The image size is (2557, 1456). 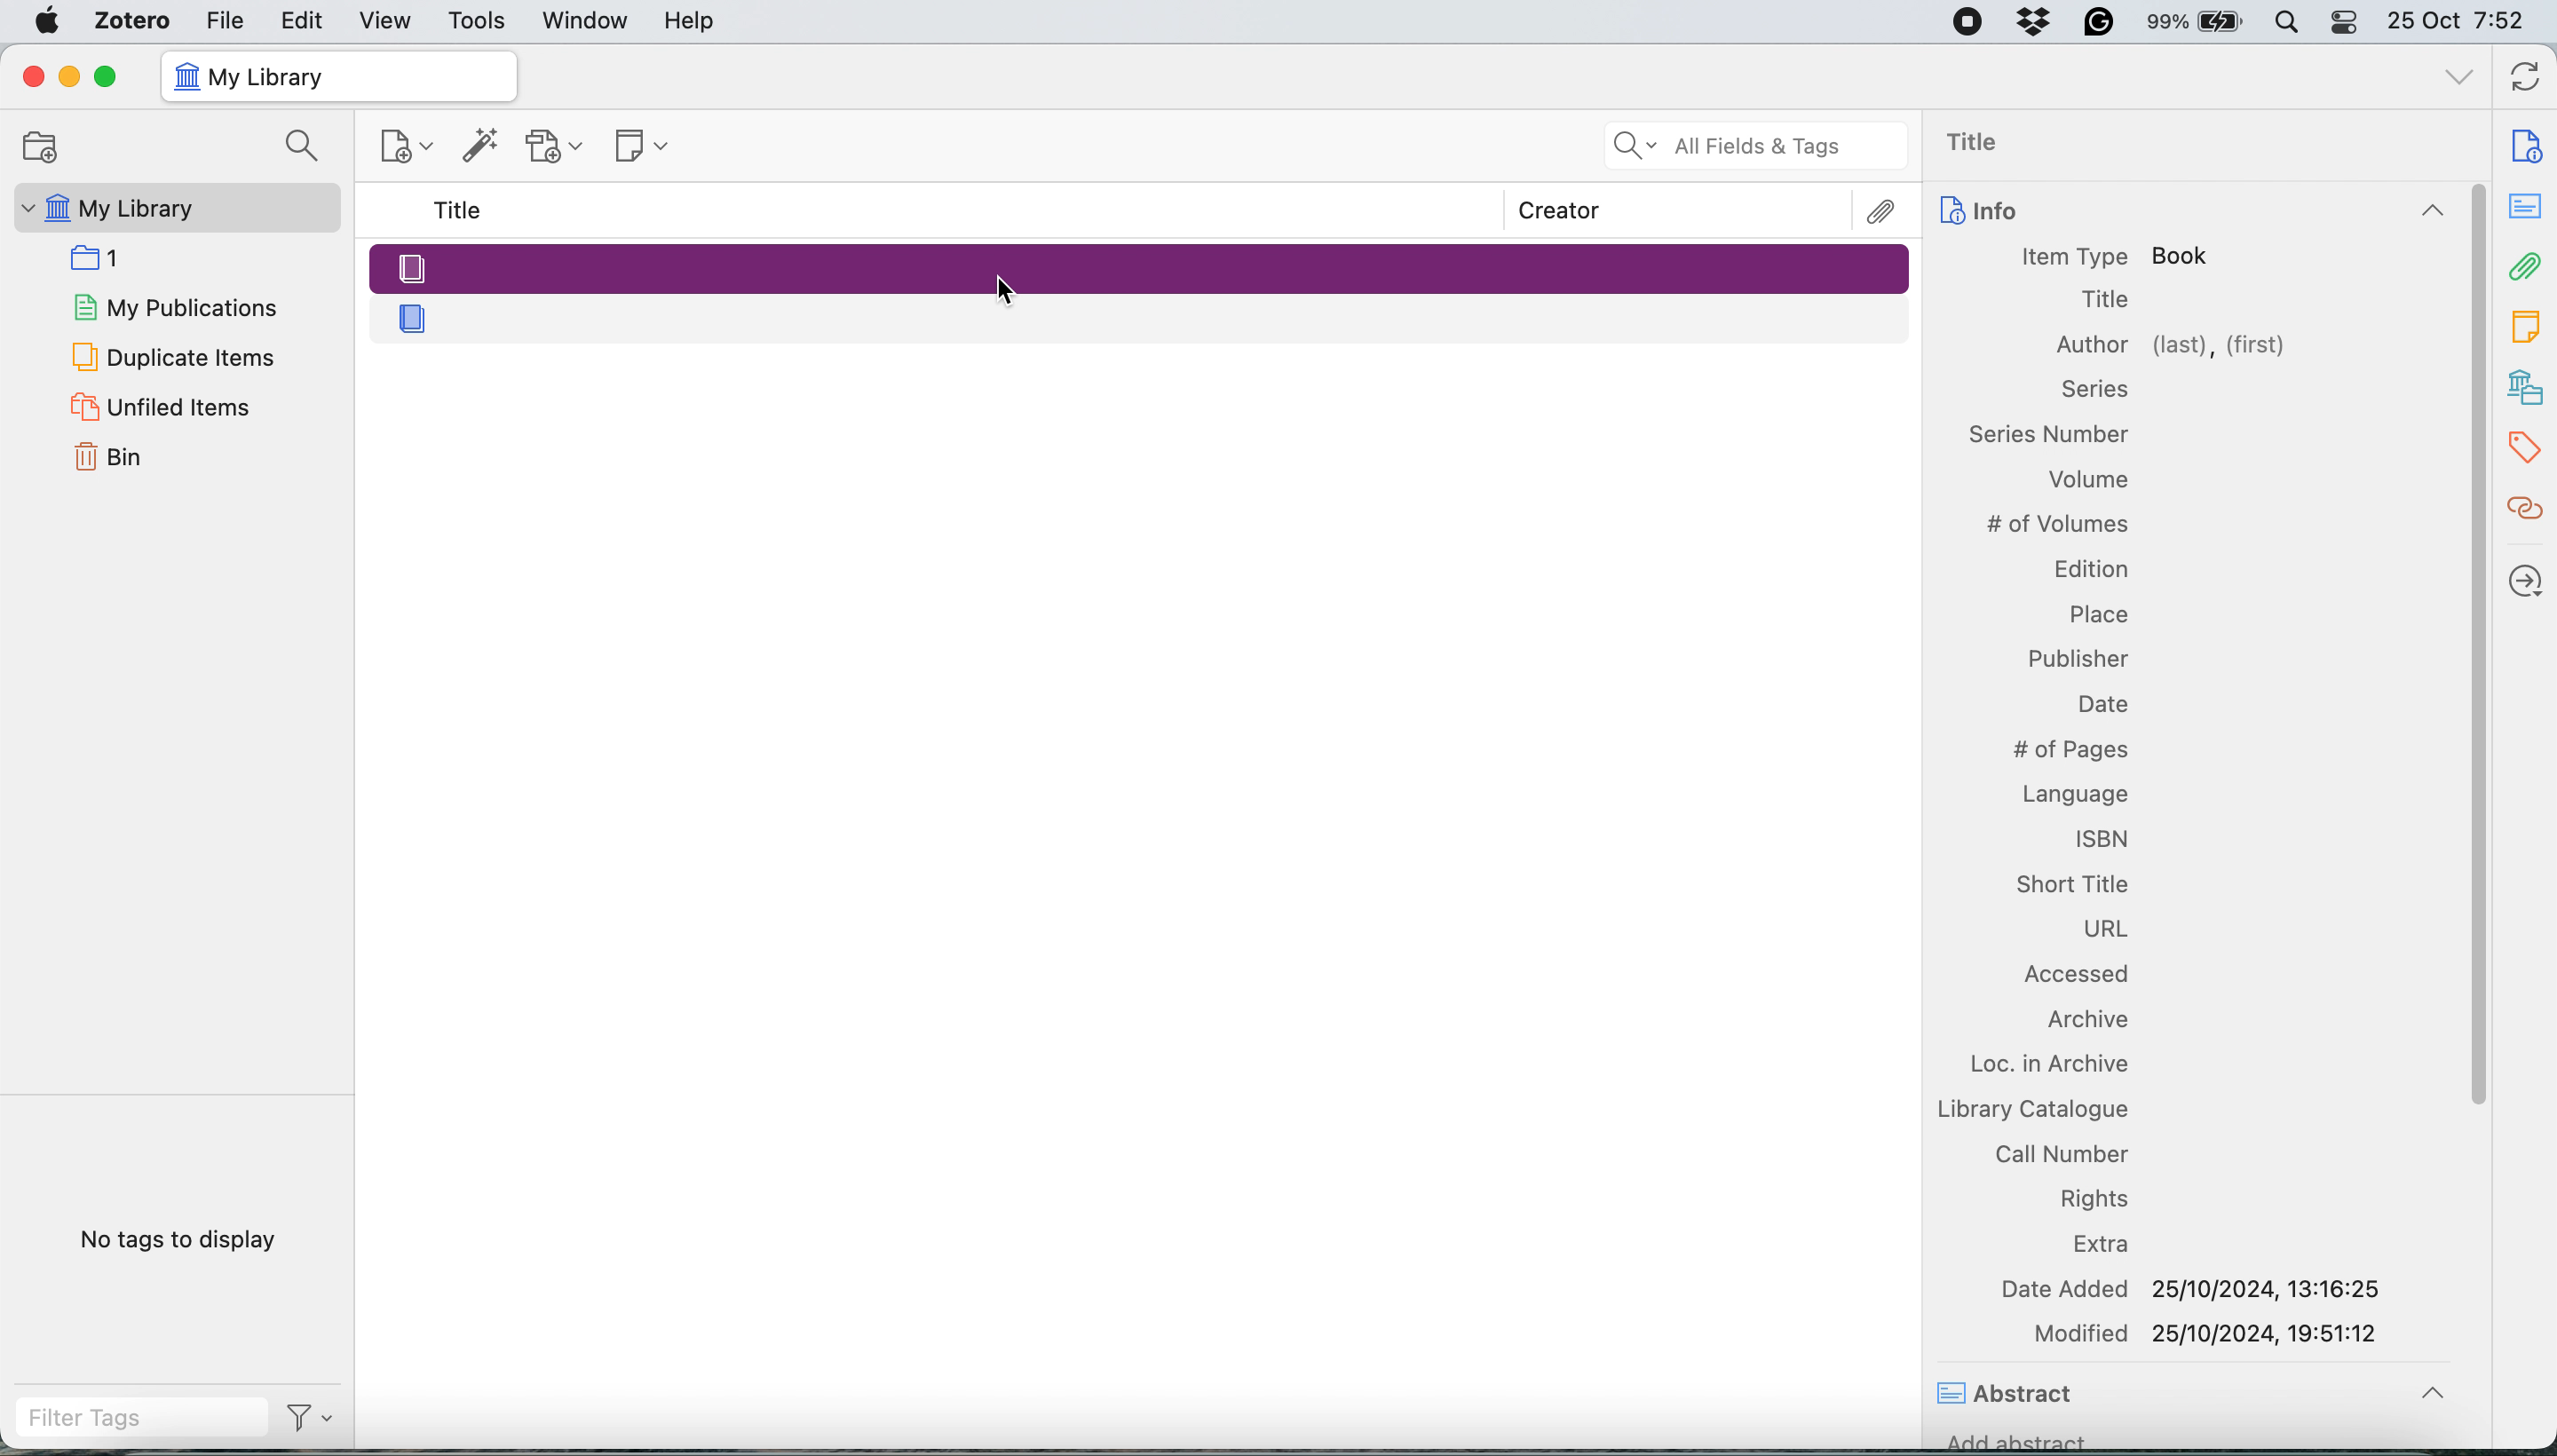 What do you see at coordinates (2105, 1245) in the screenshot?
I see `Extra` at bounding box center [2105, 1245].